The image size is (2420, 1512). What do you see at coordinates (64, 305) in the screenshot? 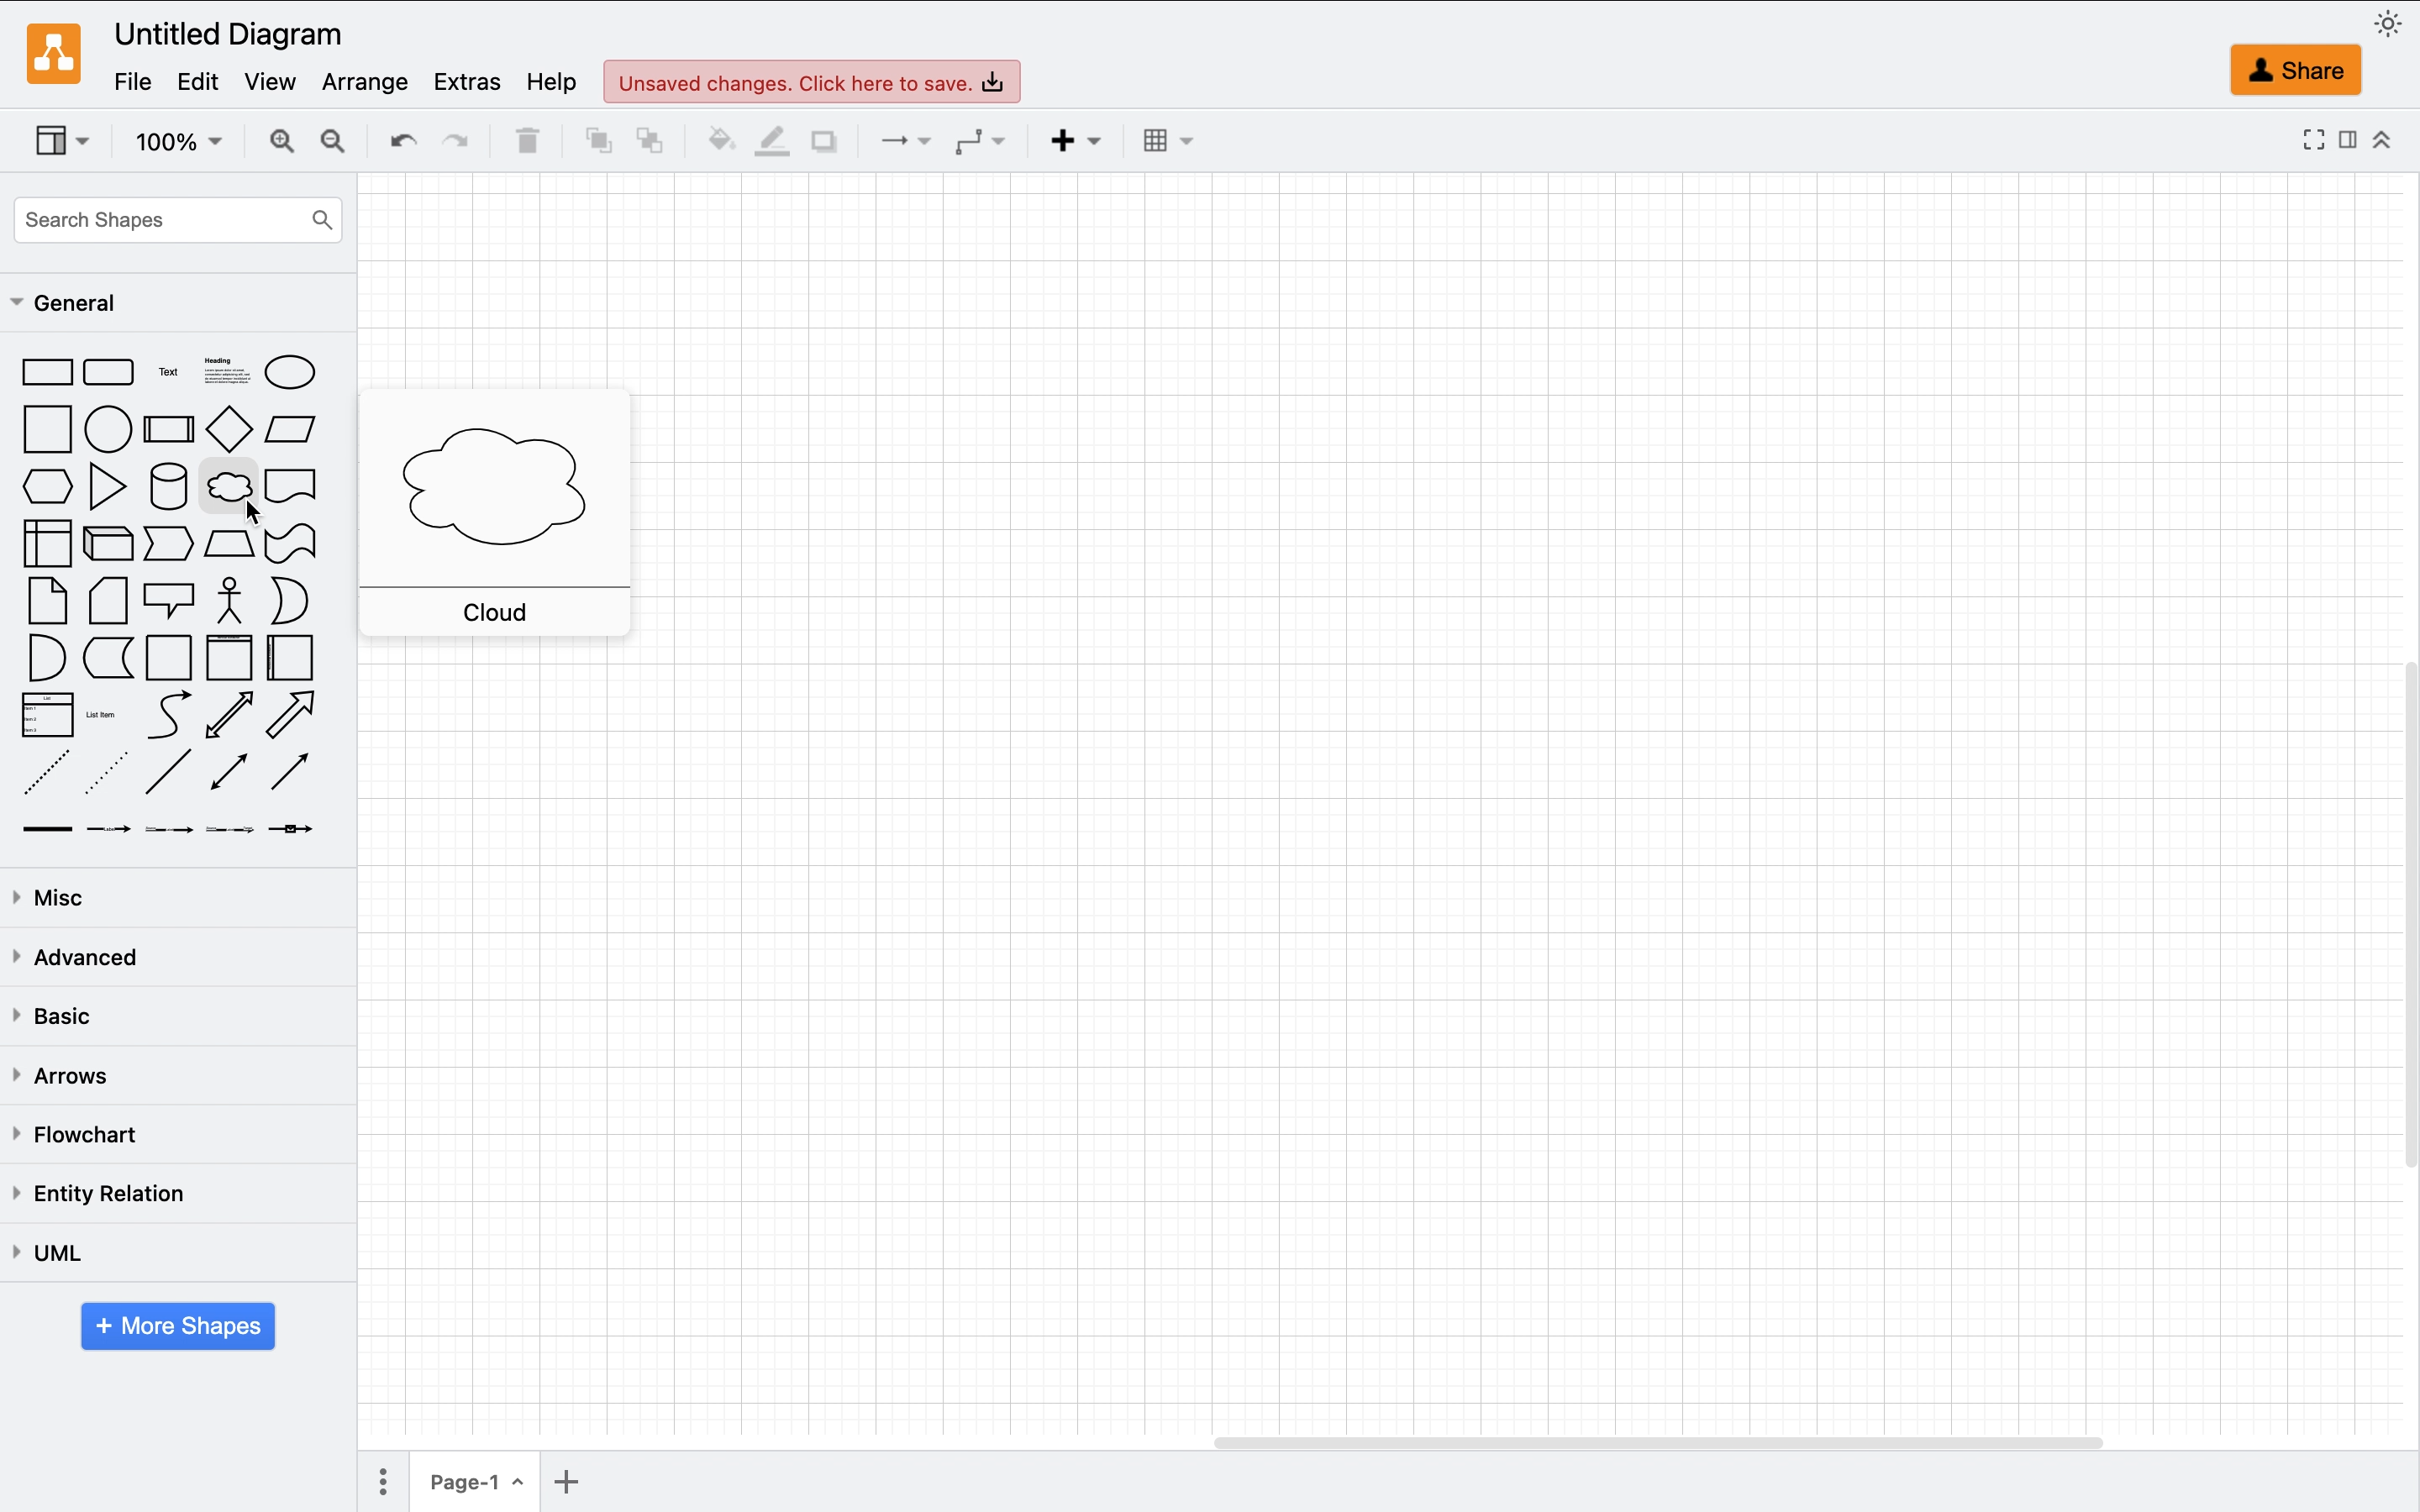
I see `general` at bounding box center [64, 305].